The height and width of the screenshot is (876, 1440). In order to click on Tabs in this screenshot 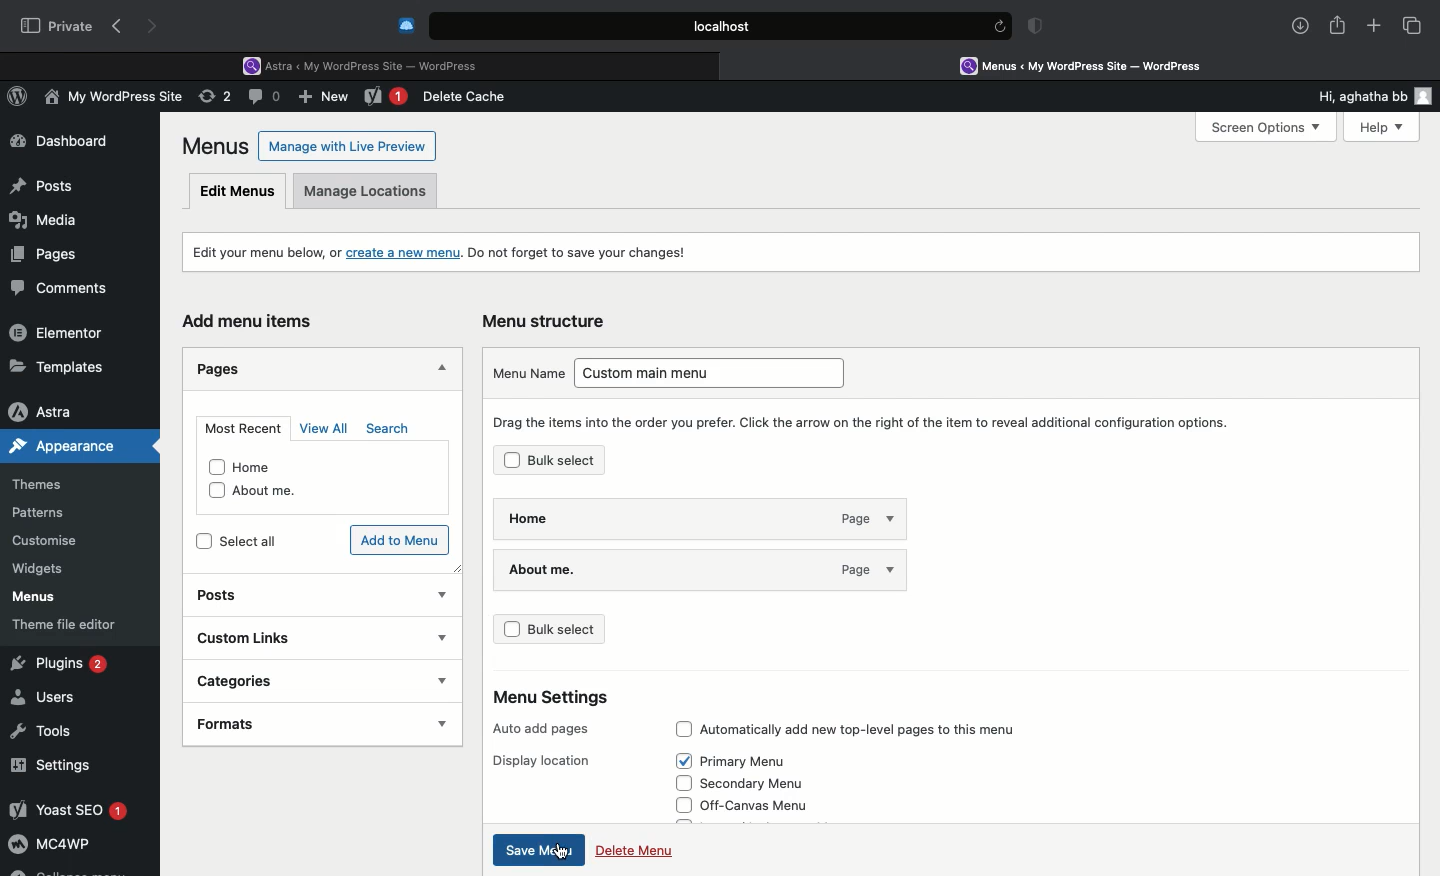, I will do `click(1413, 25)`.